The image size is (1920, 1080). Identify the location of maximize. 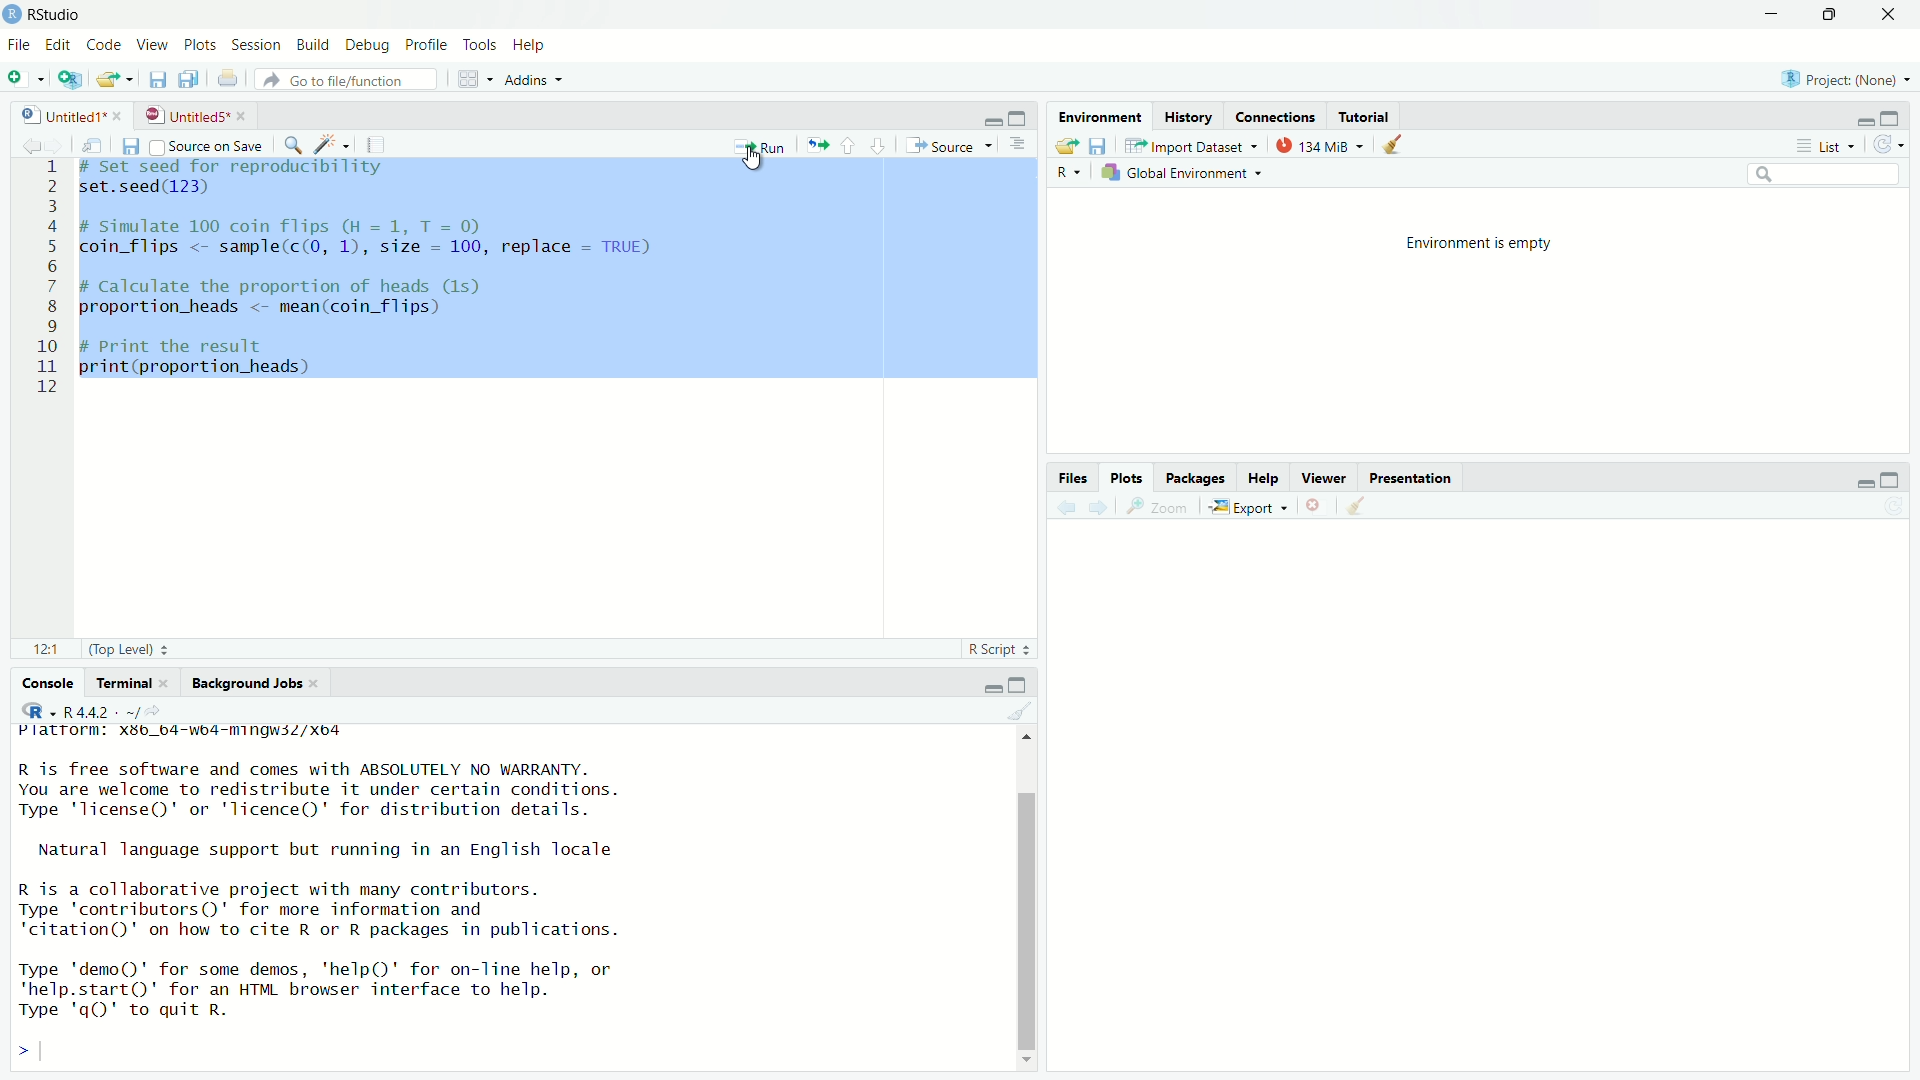
(1830, 13).